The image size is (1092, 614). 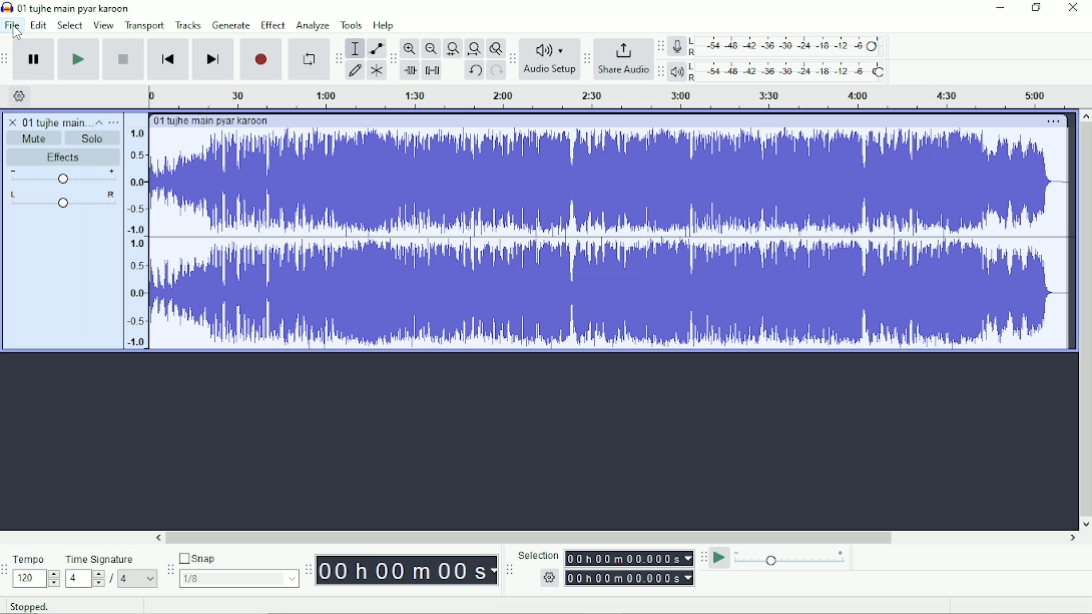 What do you see at coordinates (309, 59) in the screenshot?
I see `Enable looping` at bounding box center [309, 59].